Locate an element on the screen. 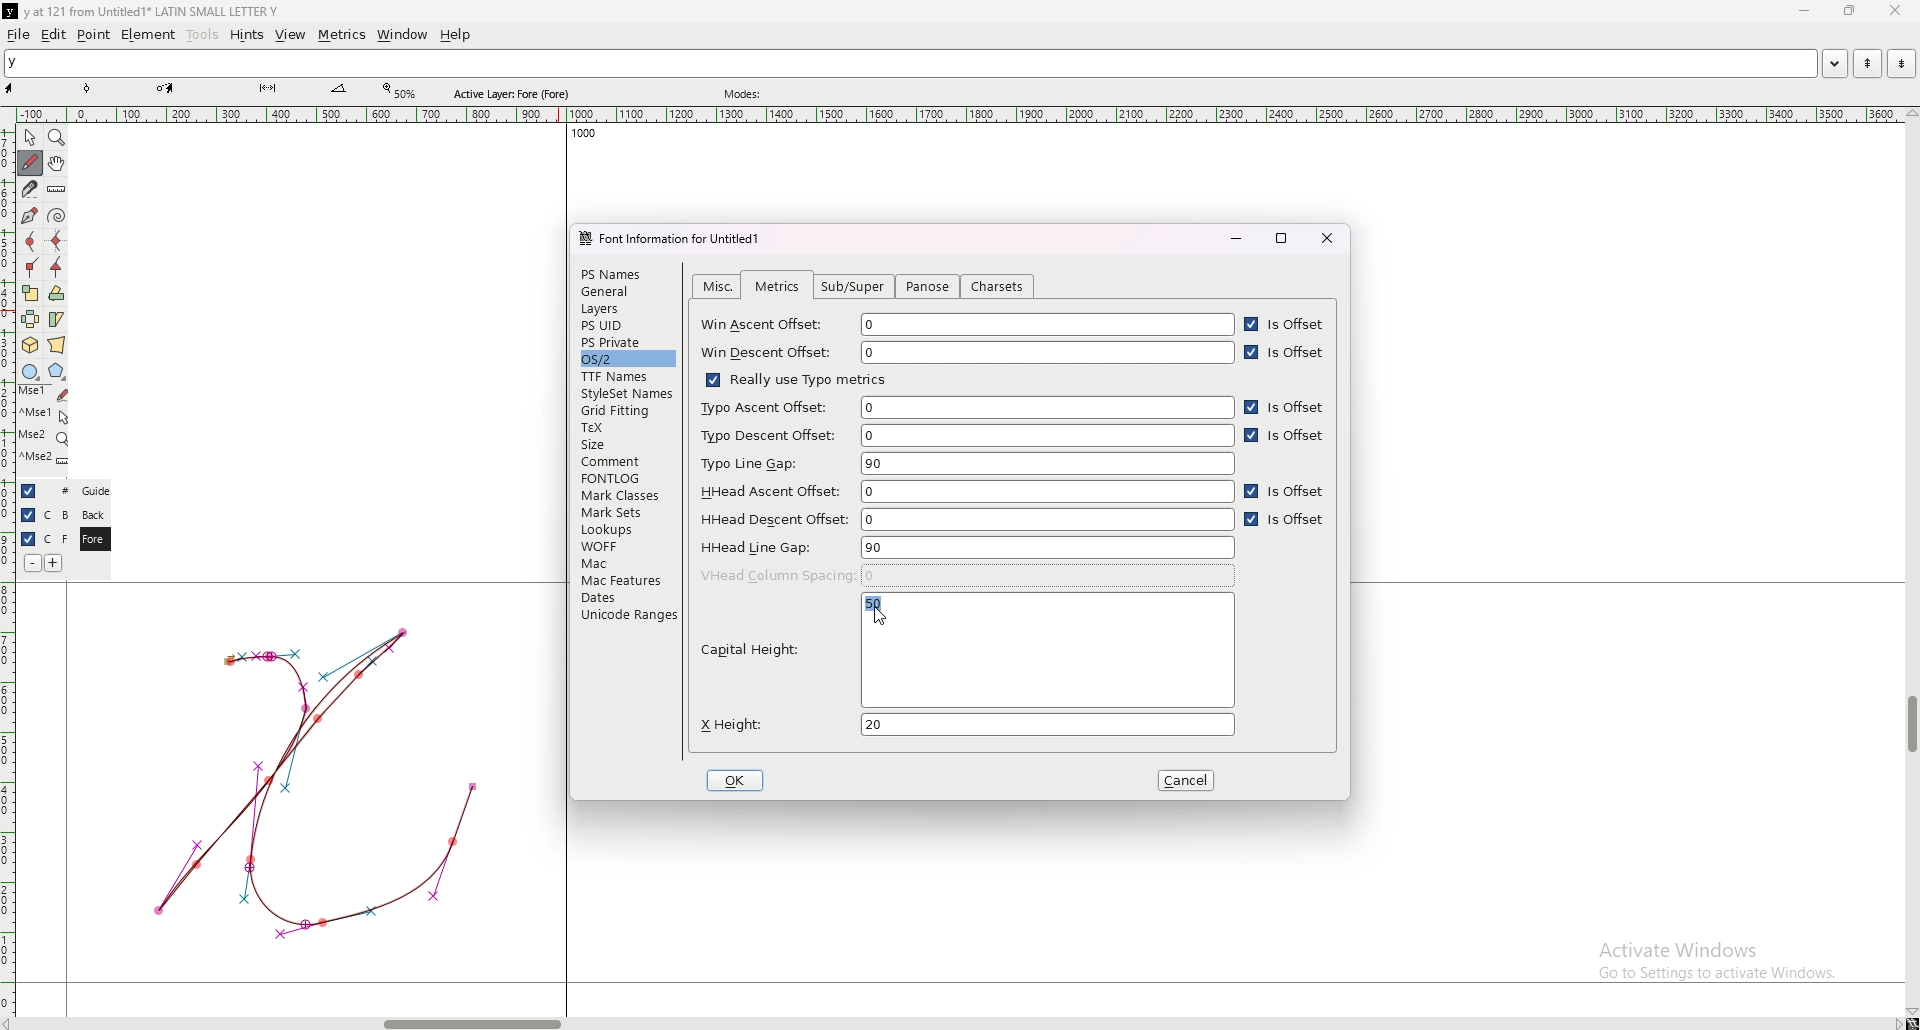 The image size is (1920, 1030). mse 1 is located at coordinates (43, 393).